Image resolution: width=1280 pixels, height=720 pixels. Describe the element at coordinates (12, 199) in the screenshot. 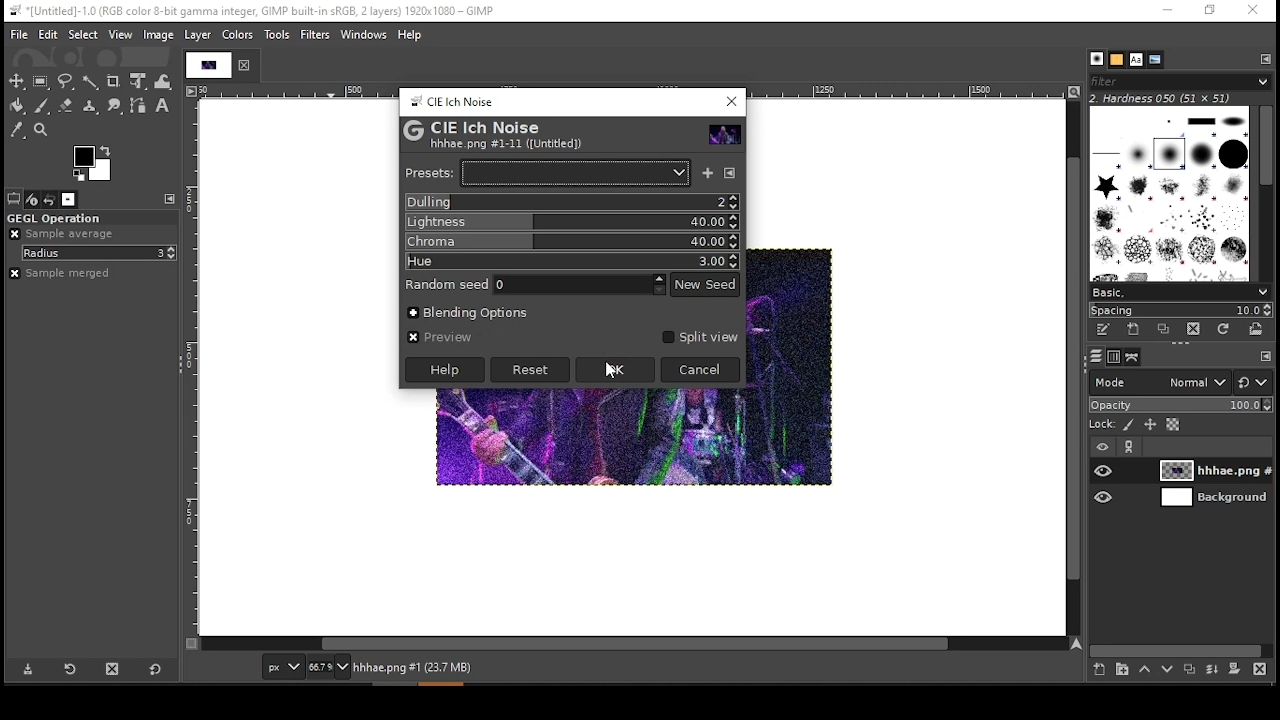

I see `tool options` at that location.